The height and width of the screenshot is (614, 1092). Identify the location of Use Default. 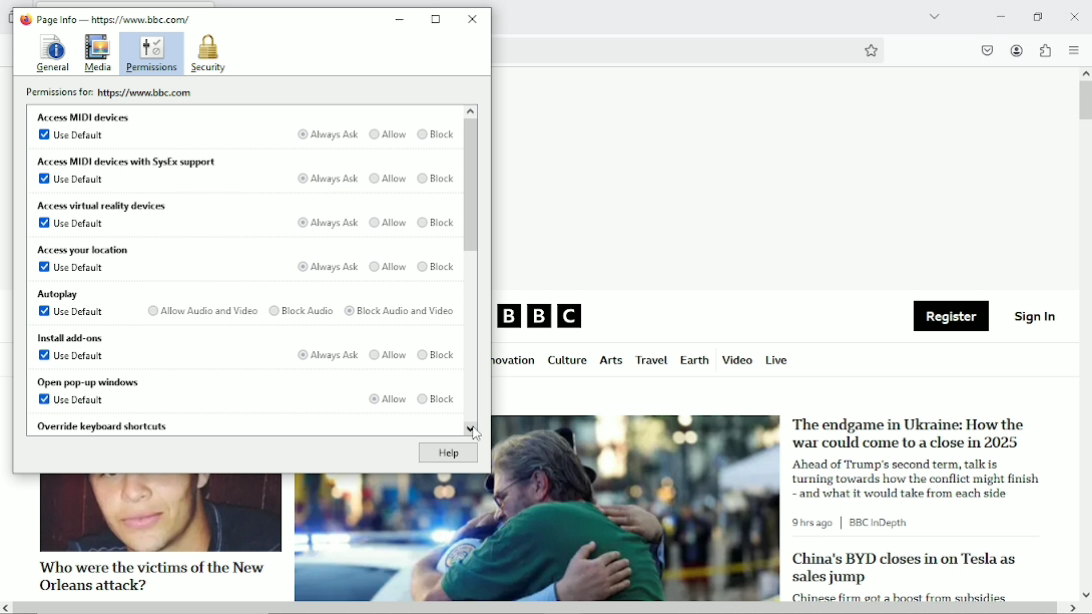
(70, 133).